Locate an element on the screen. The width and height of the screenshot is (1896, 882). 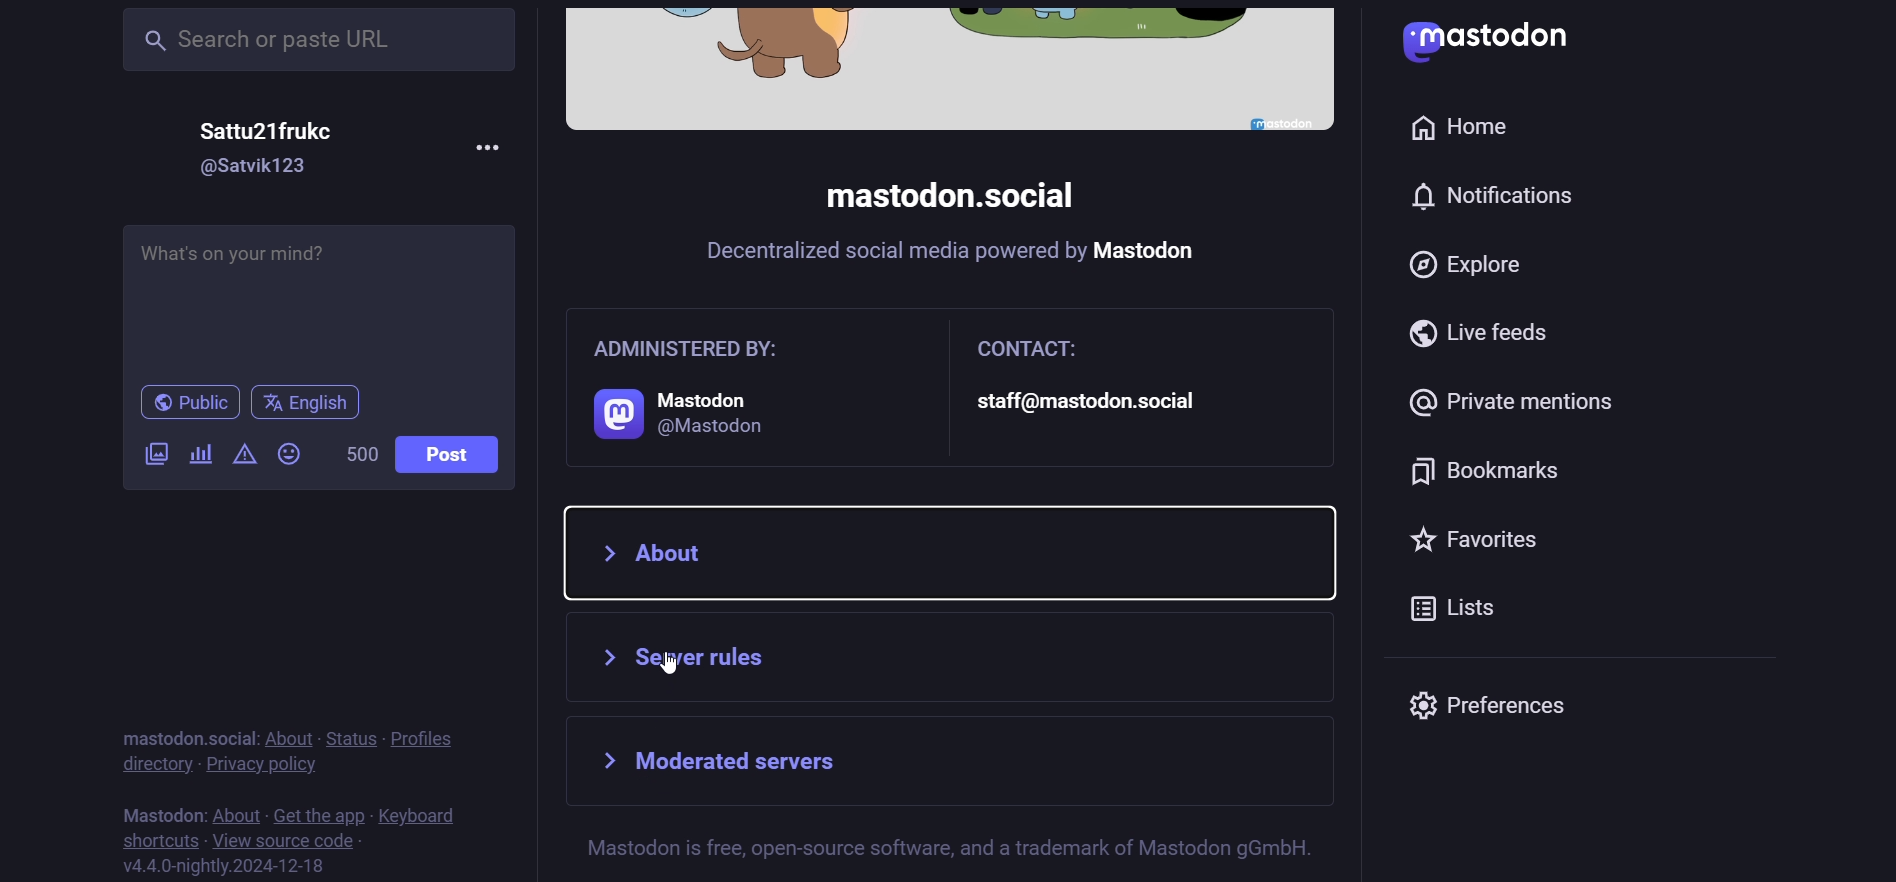
logo is located at coordinates (1501, 41).